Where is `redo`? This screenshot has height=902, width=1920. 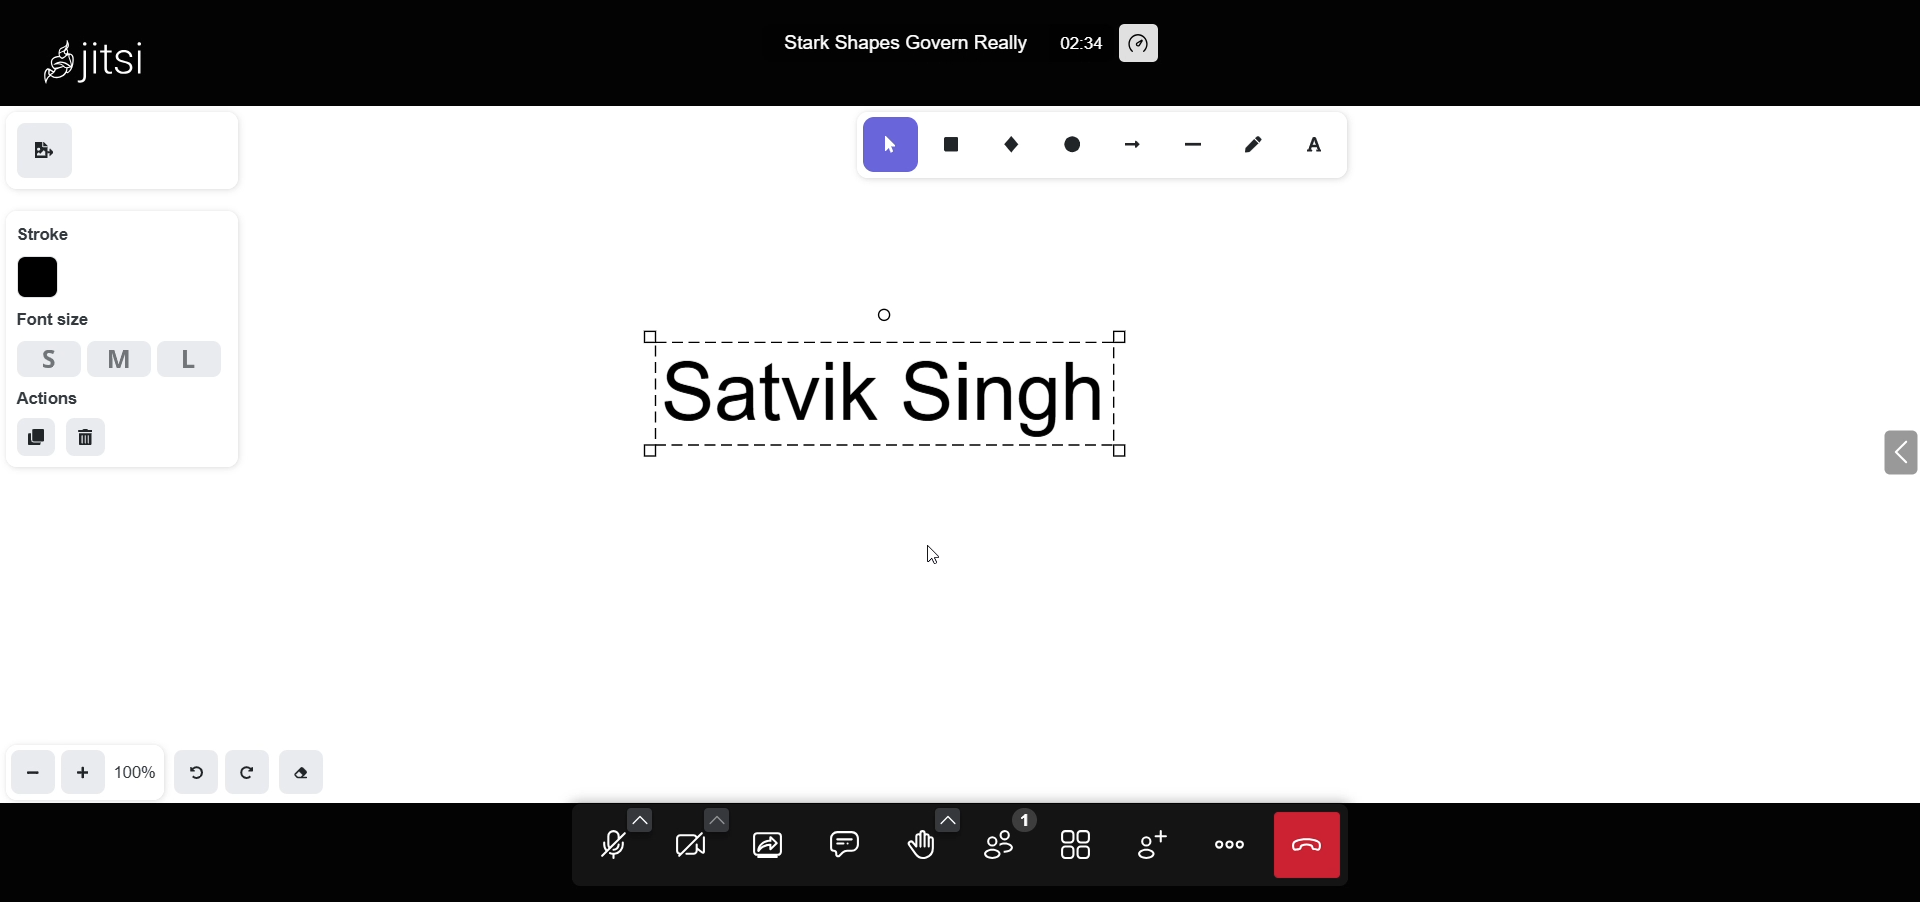
redo is located at coordinates (247, 770).